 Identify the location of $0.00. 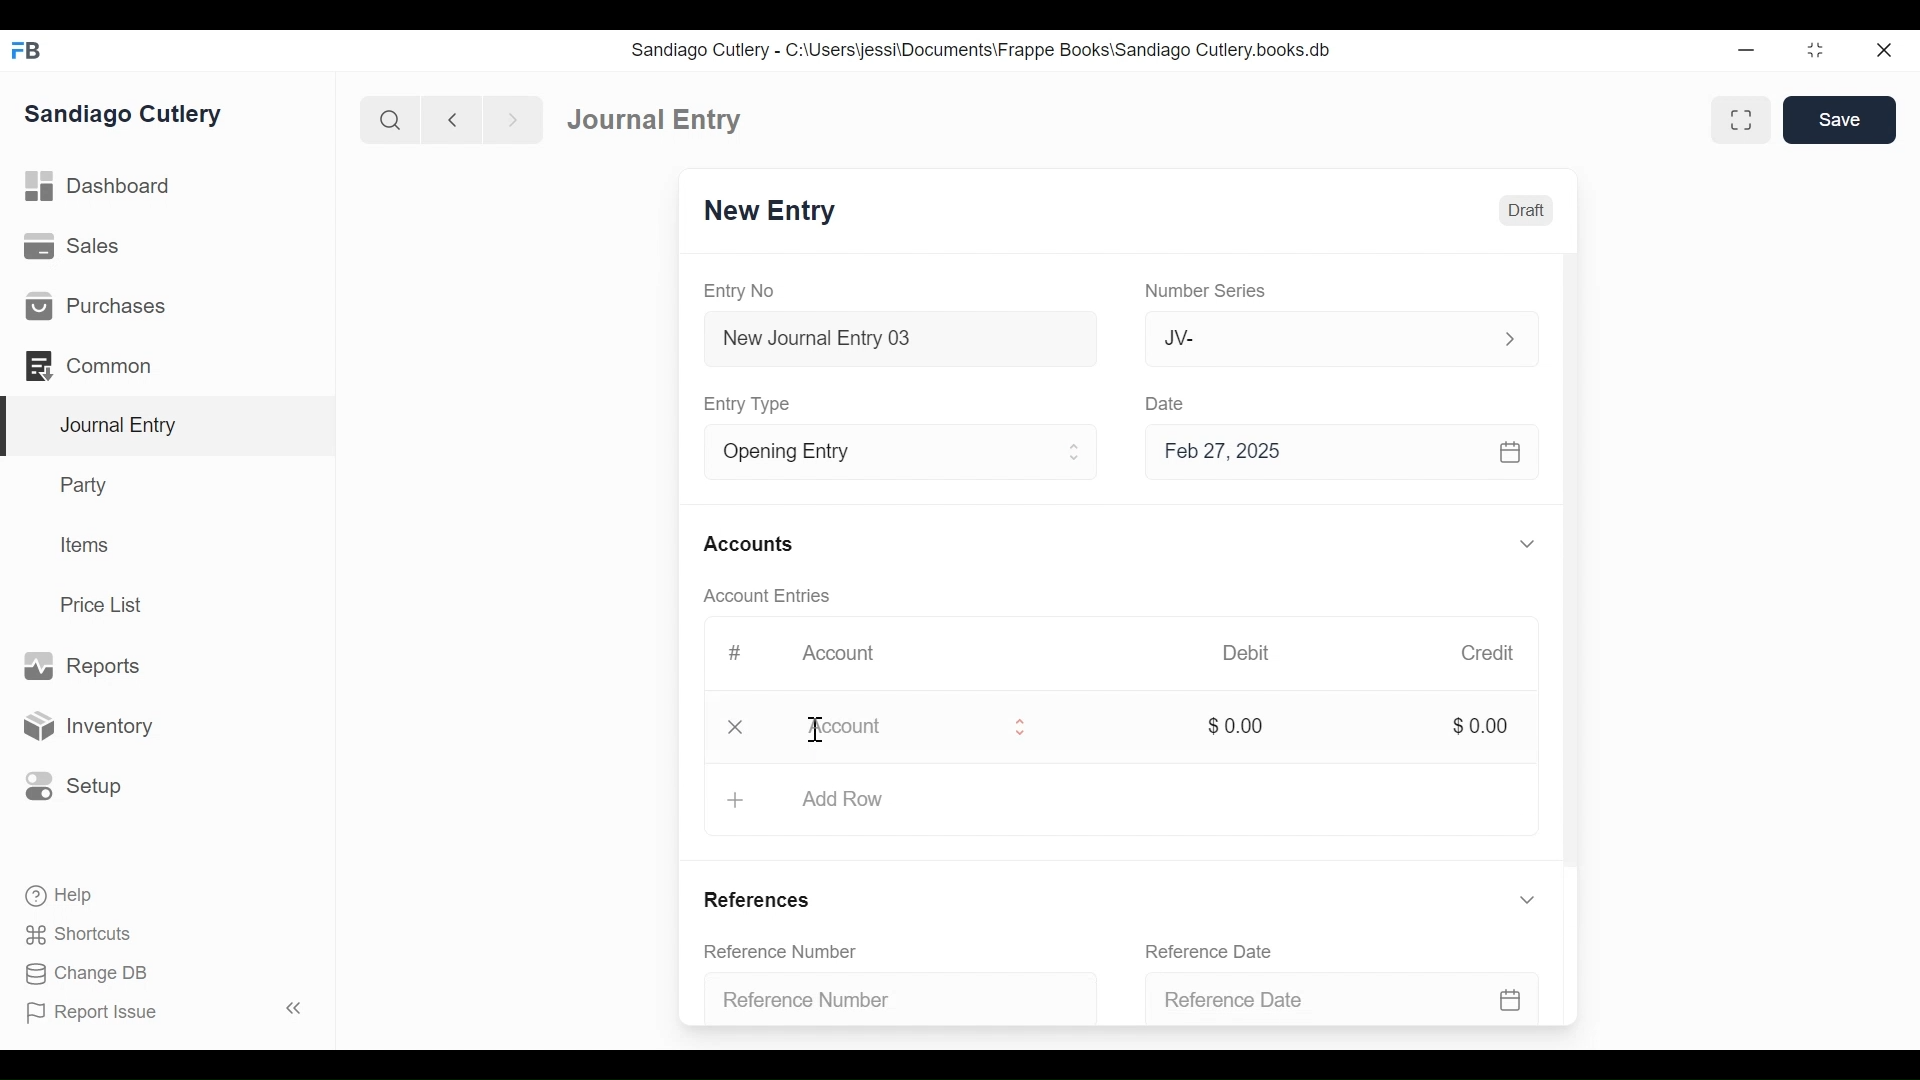
(1237, 725).